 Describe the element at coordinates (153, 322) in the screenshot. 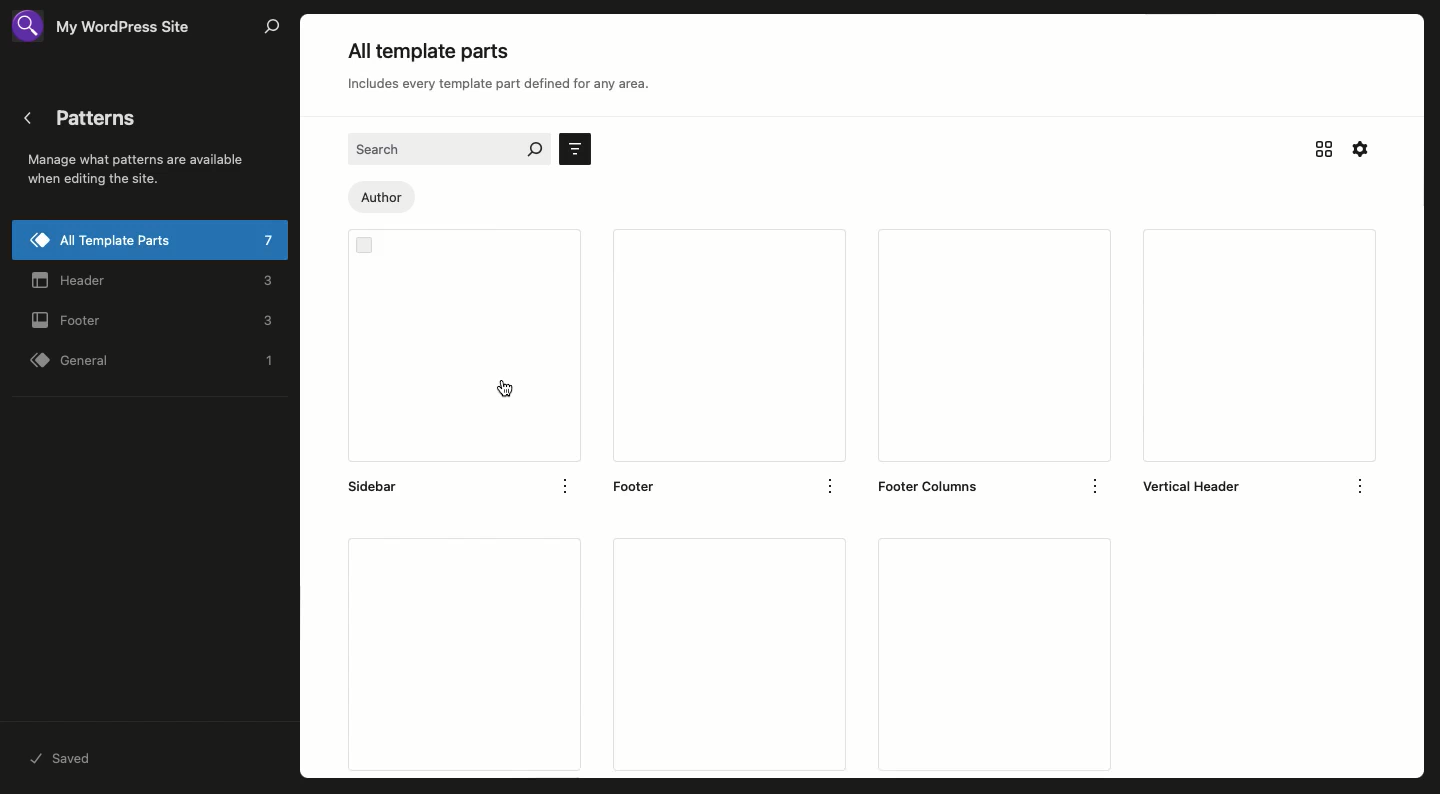

I see `Footer` at that location.